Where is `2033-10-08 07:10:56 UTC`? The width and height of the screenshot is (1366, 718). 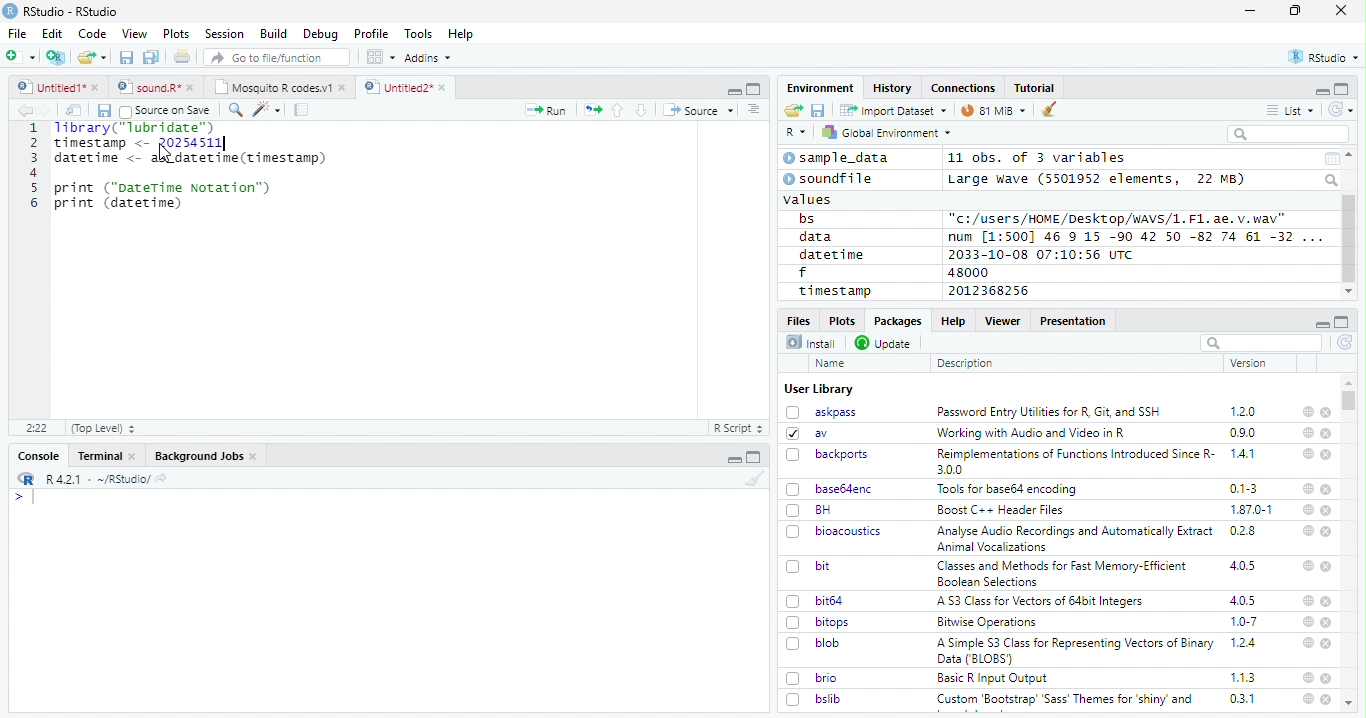
2033-10-08 07:10:56 UTC is located at coordinates (1042, 254).